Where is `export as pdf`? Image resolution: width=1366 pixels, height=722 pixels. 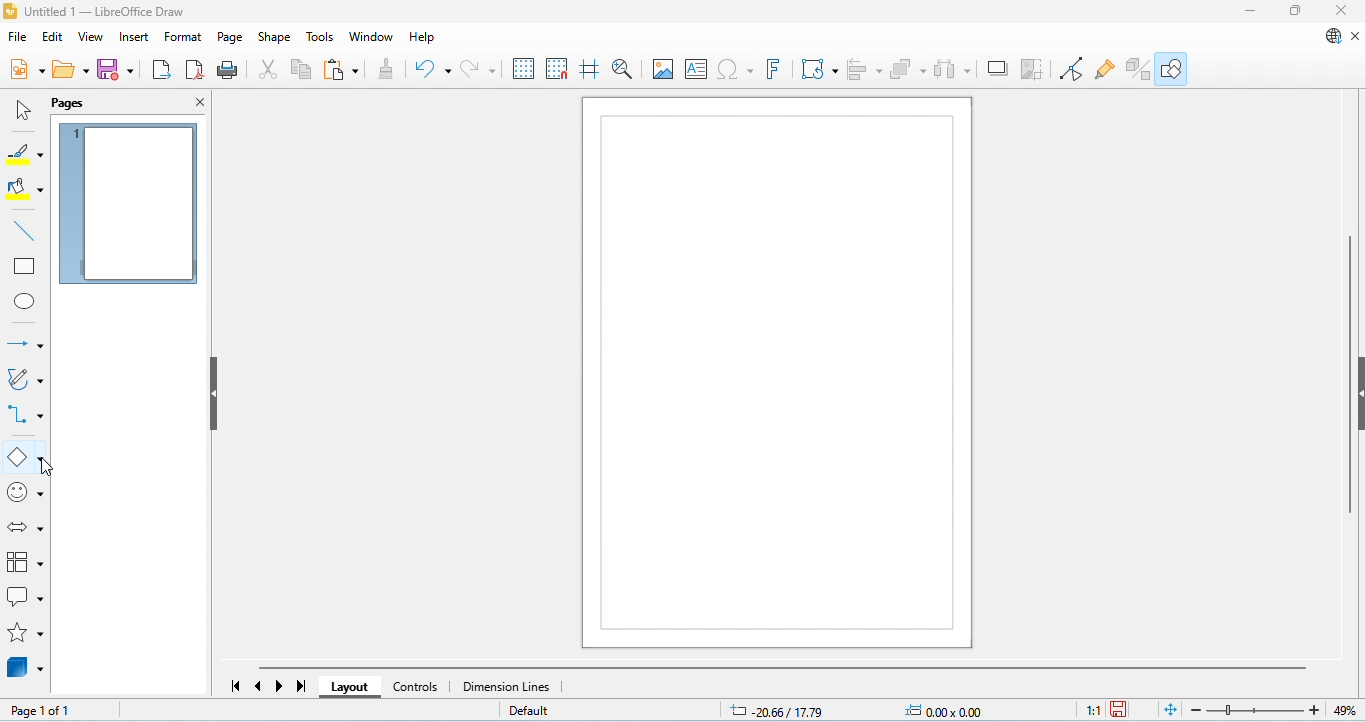 export as pdf is located at coordinates (196, 69).